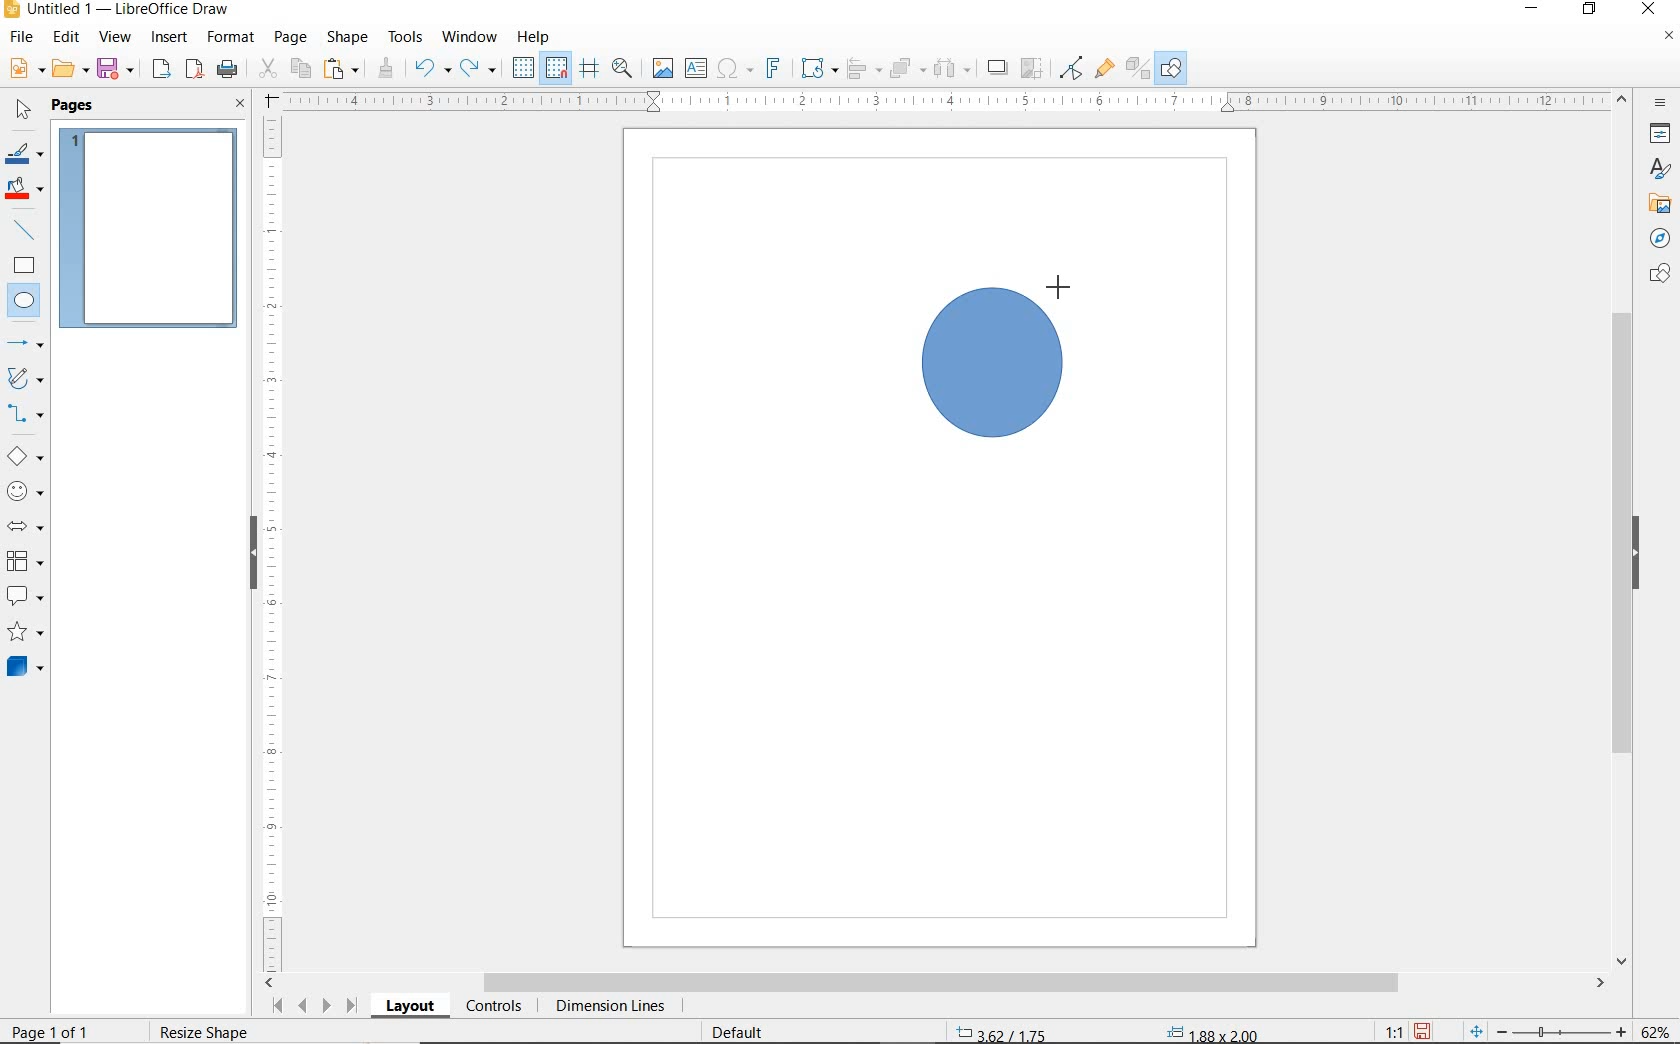  Describe the element at coordinates (732, 70) in the screenshot. I see `INSERT SPECIAL CHARACTERS` at that location.